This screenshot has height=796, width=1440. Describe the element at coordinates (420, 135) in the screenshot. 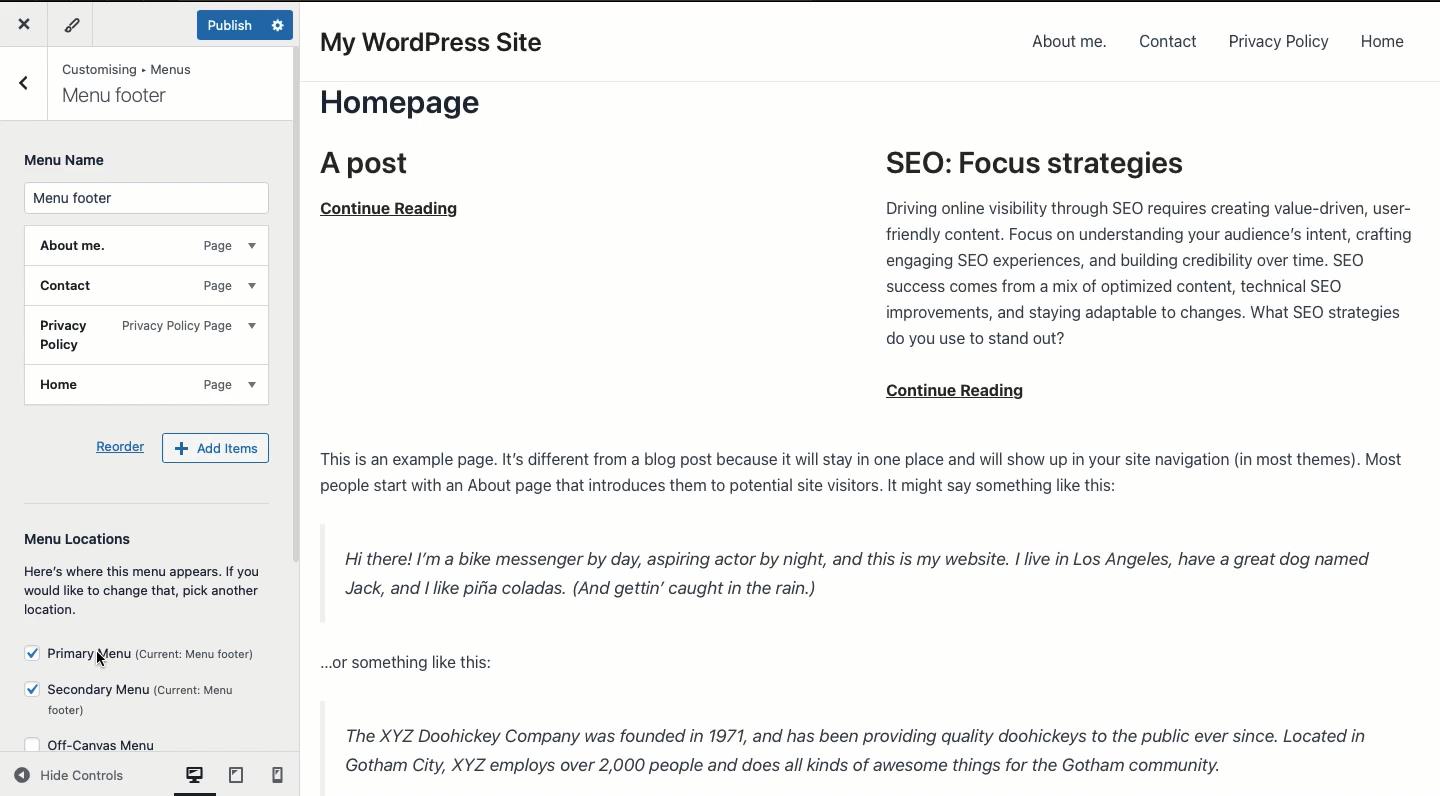

I see `Home page` at that location.